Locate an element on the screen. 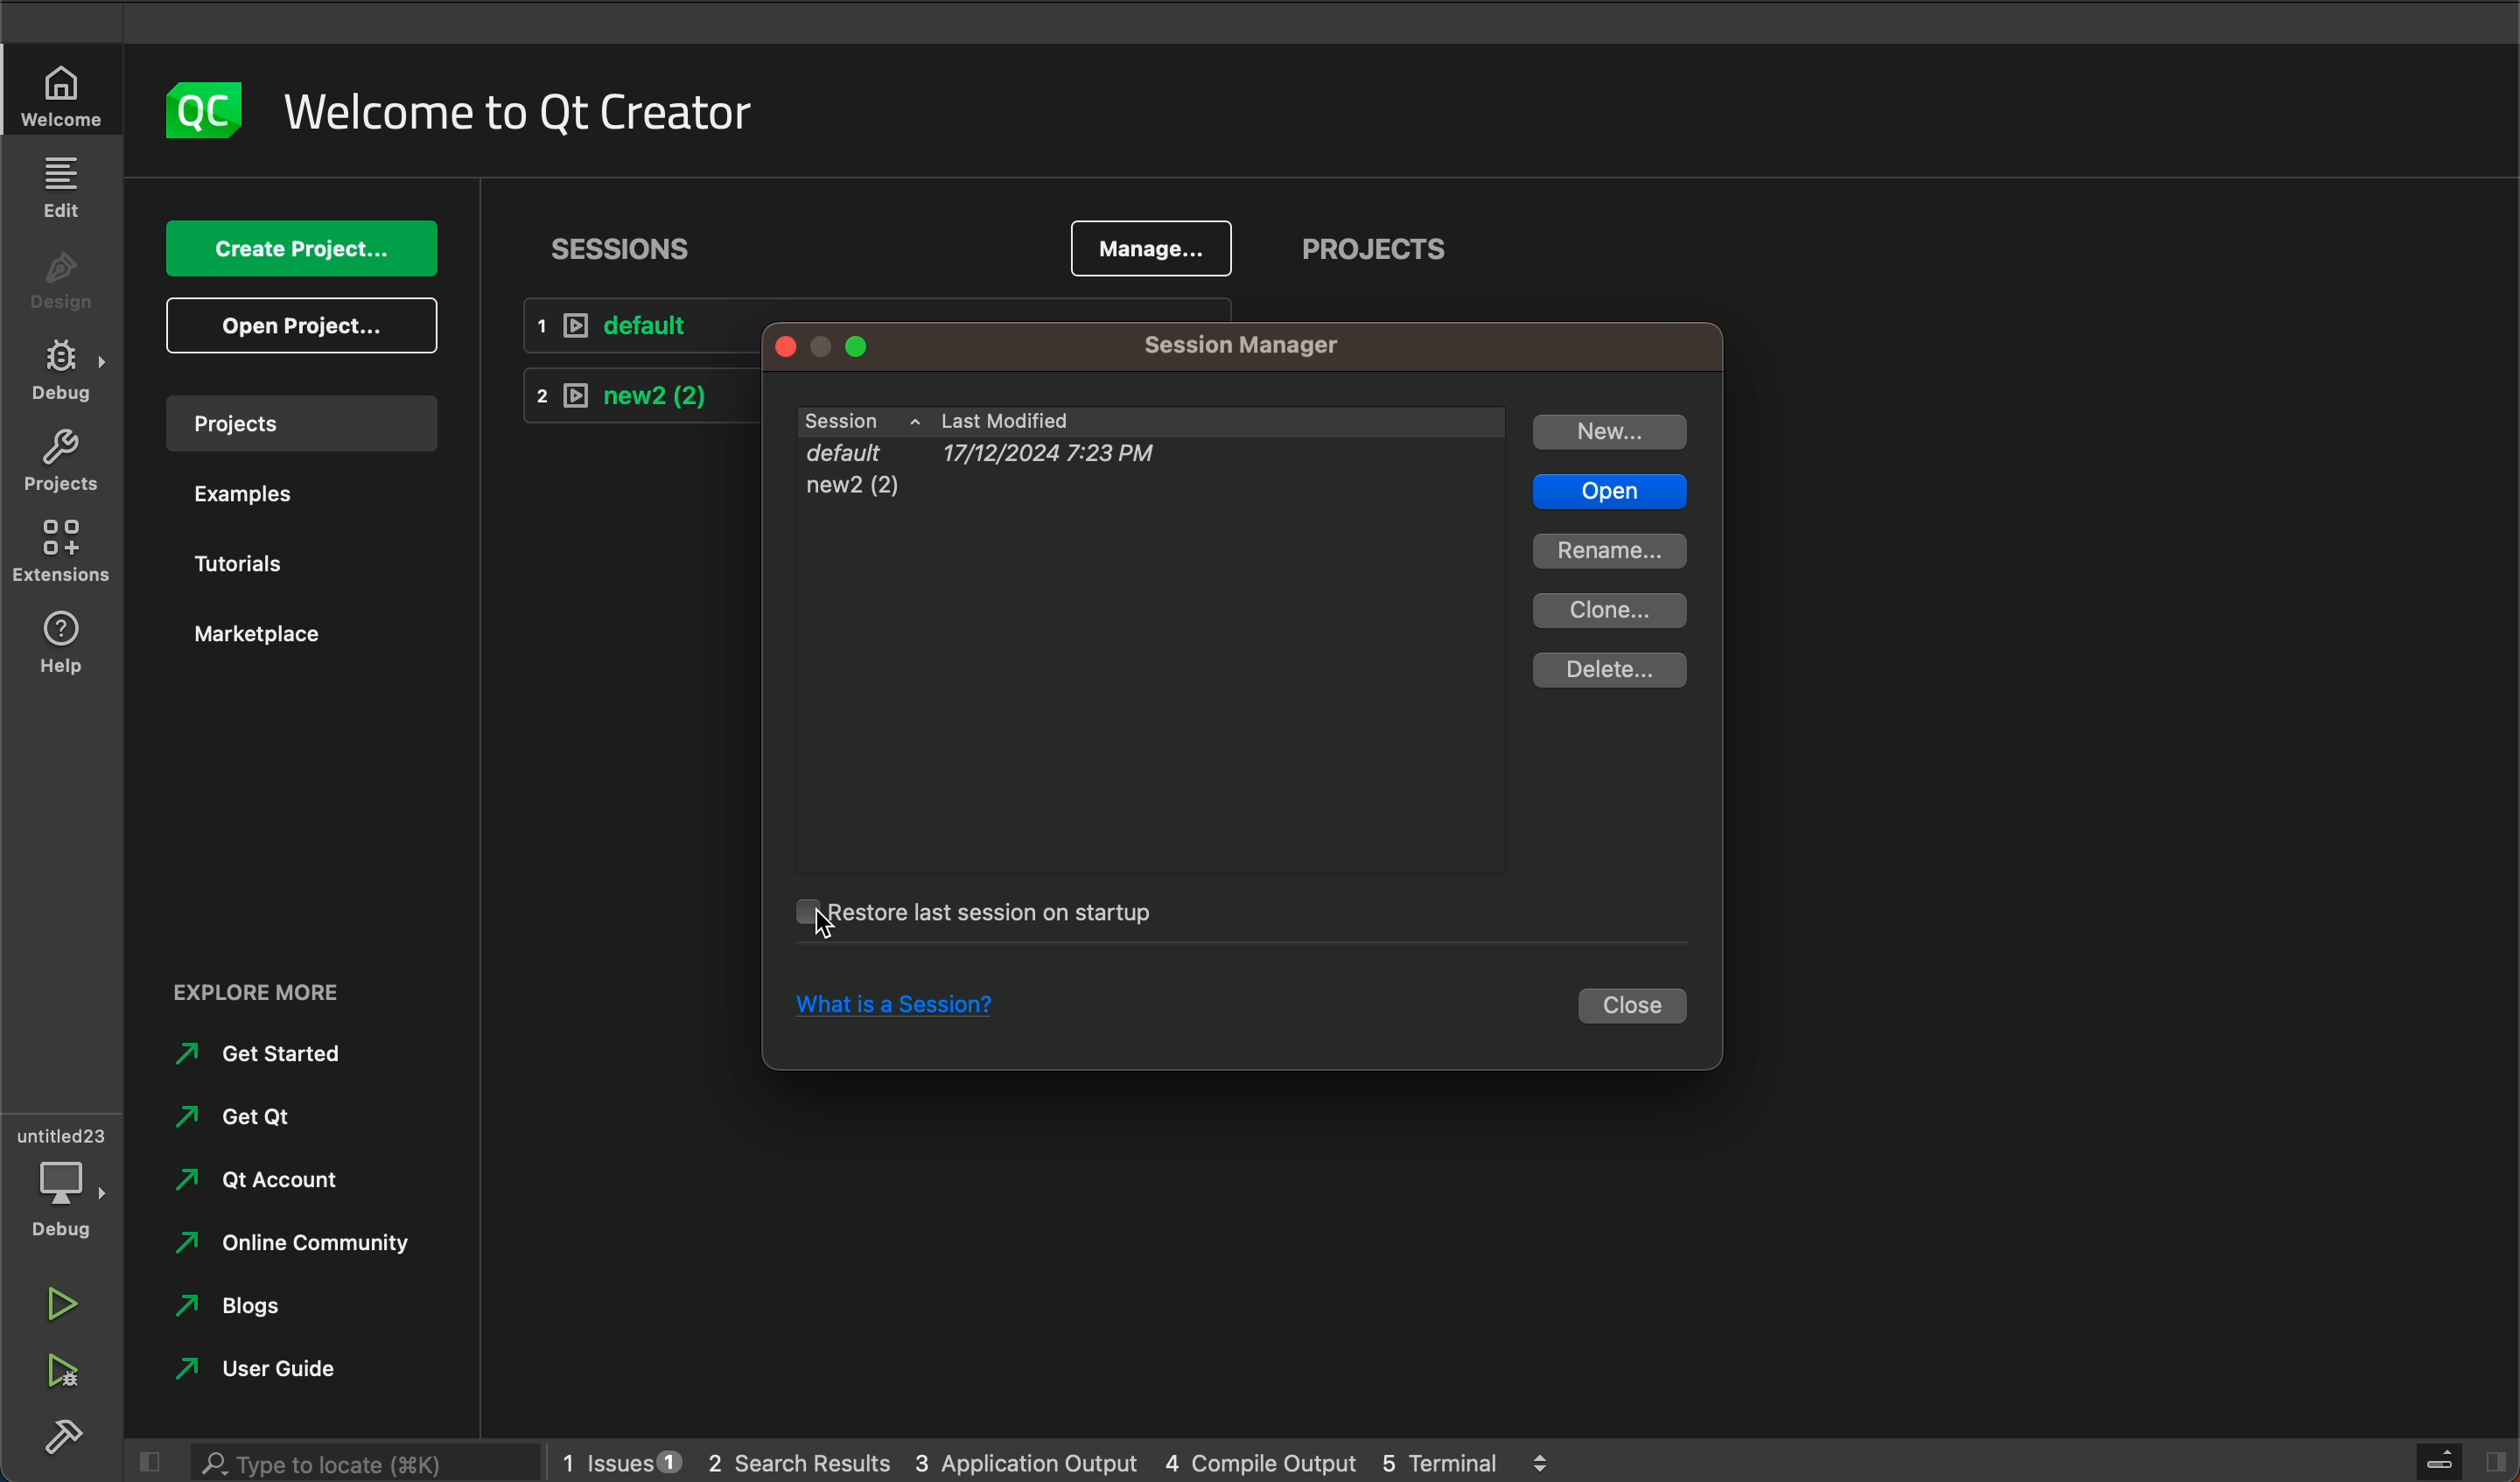 The width and height of the screenshot is (2520, 1482). edit is located at coordinates (67, 190).